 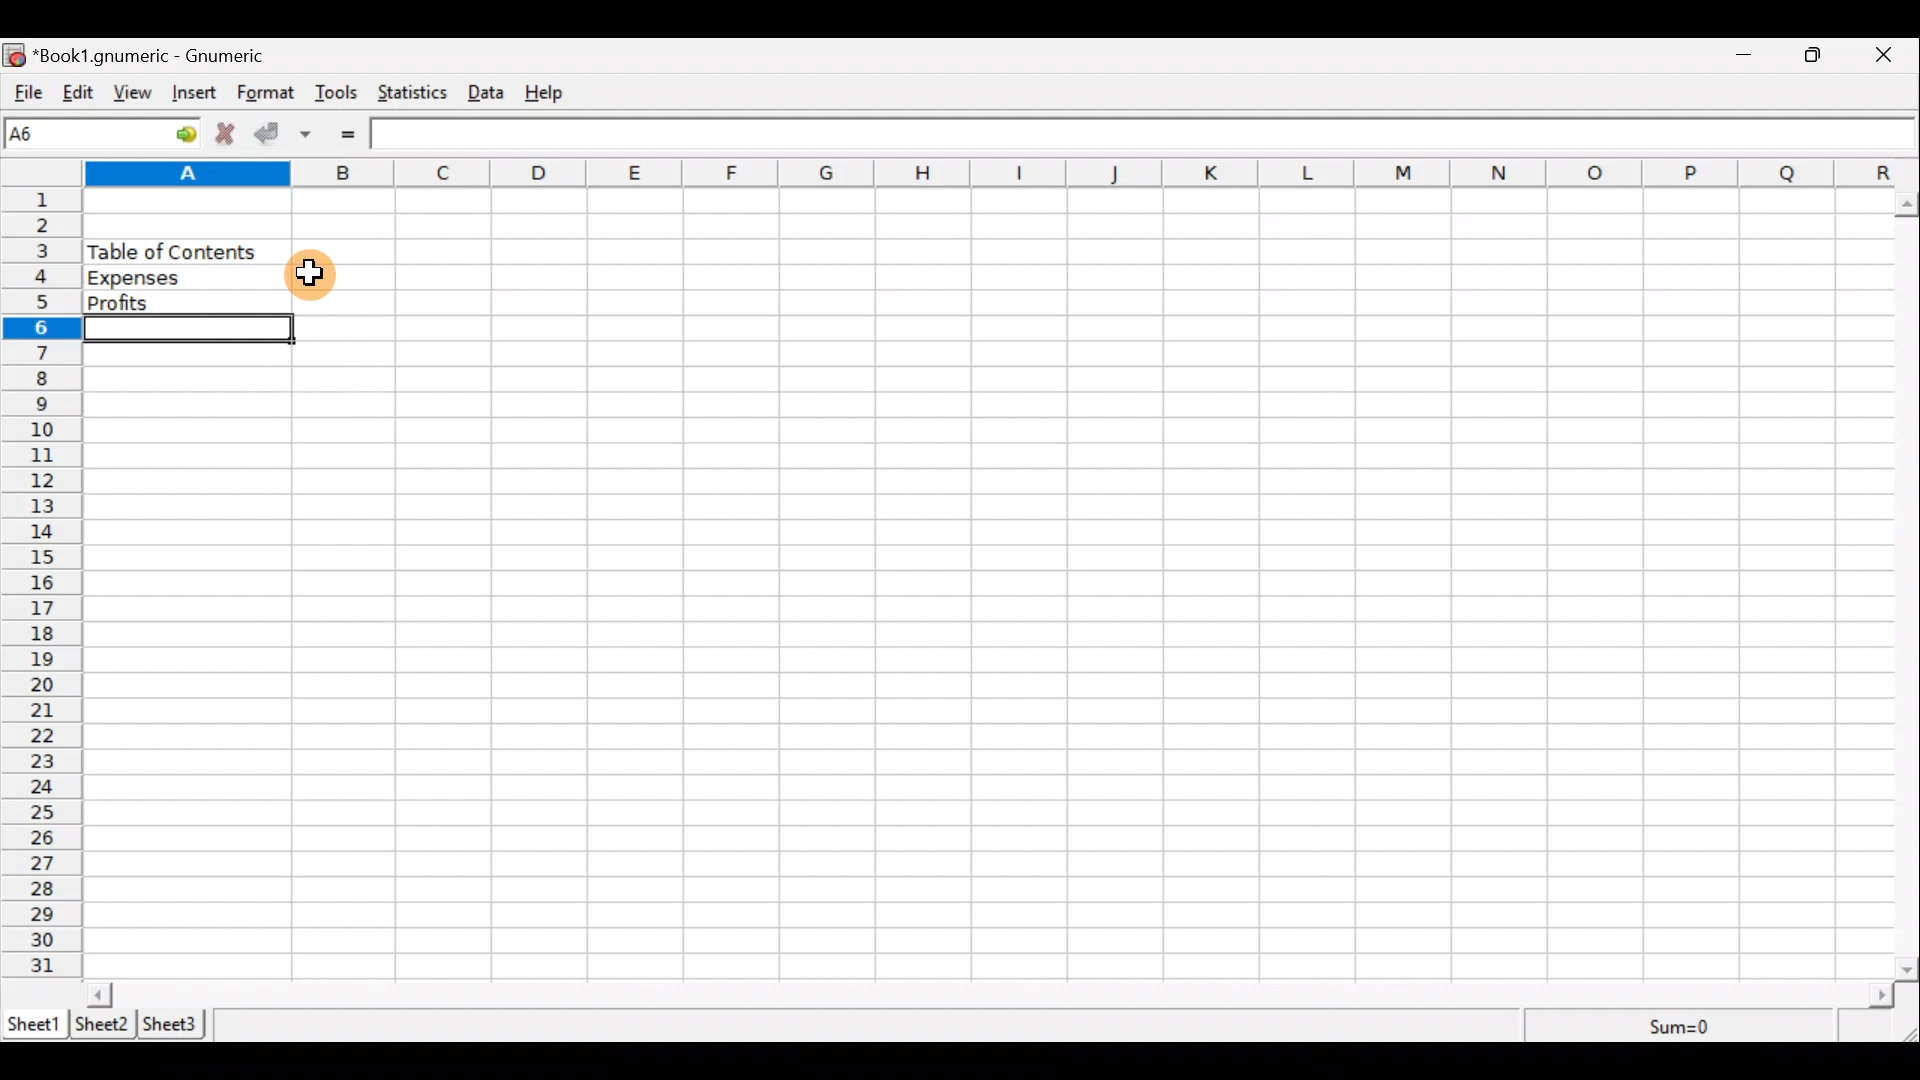 What do you see at coordinates (492, 93) in the screenshot?
I see `Data` at bounding box center [492, 93].